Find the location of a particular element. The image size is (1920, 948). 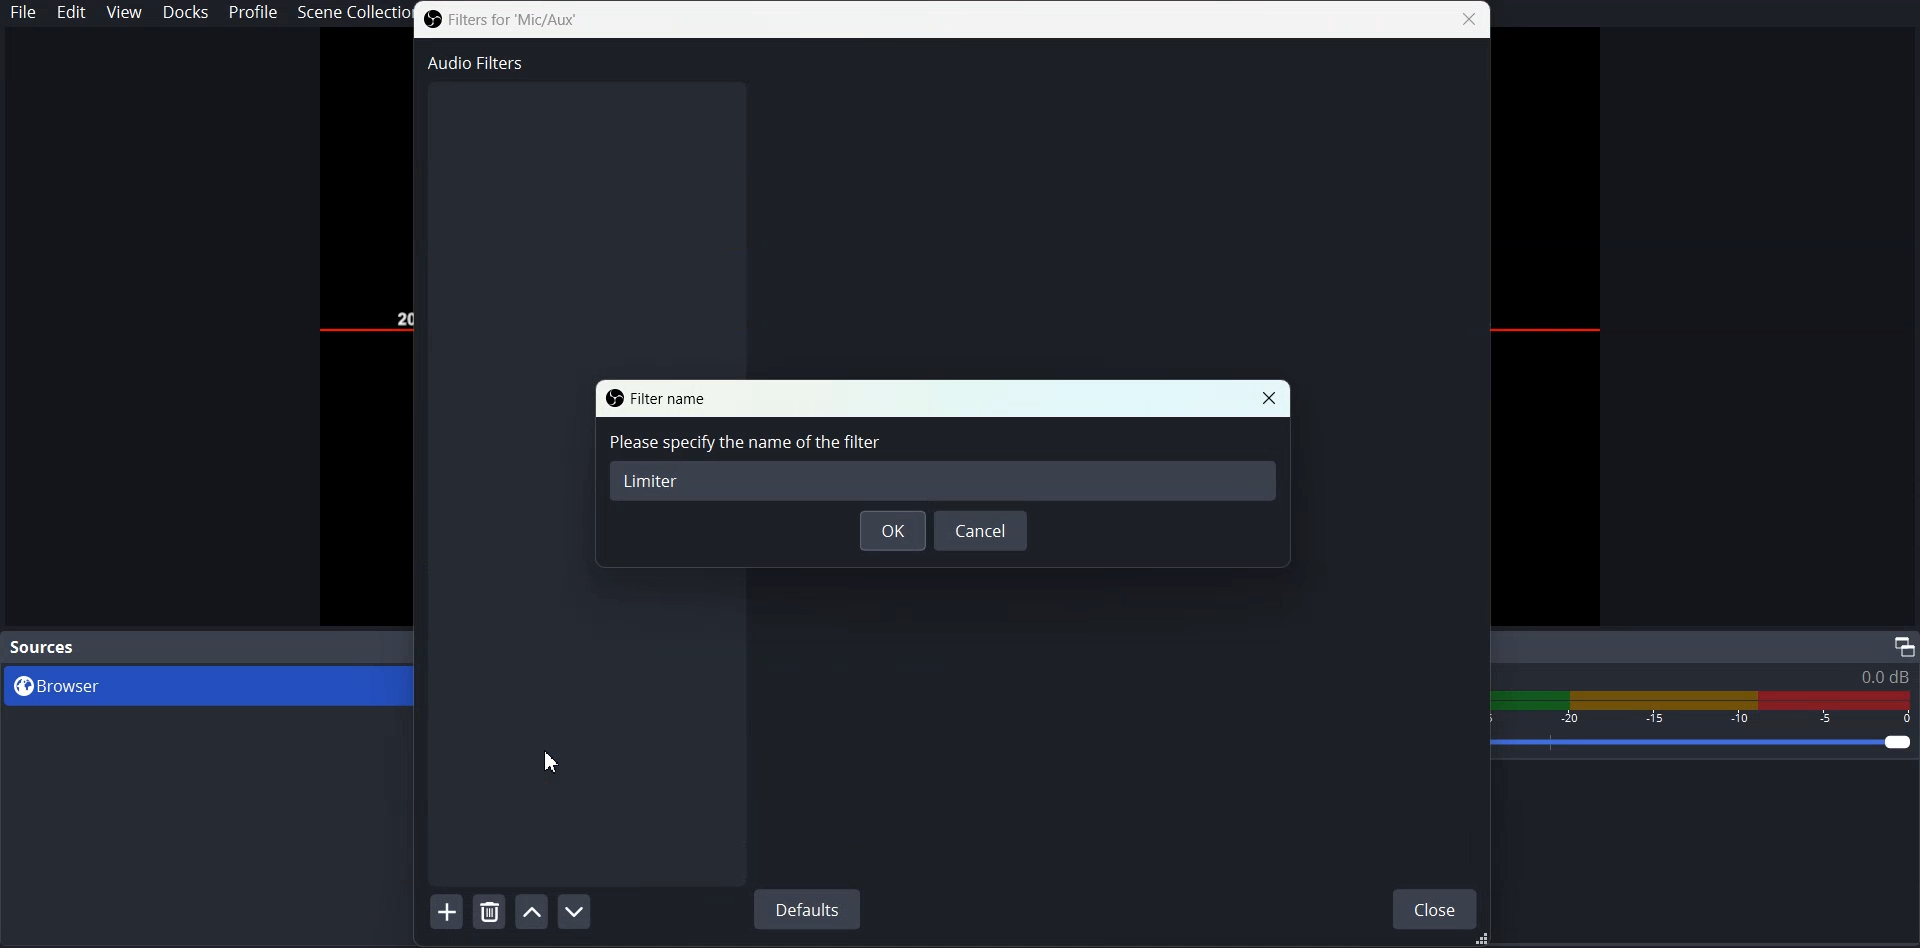

Remove Selected is located at coordinates (491, 911).